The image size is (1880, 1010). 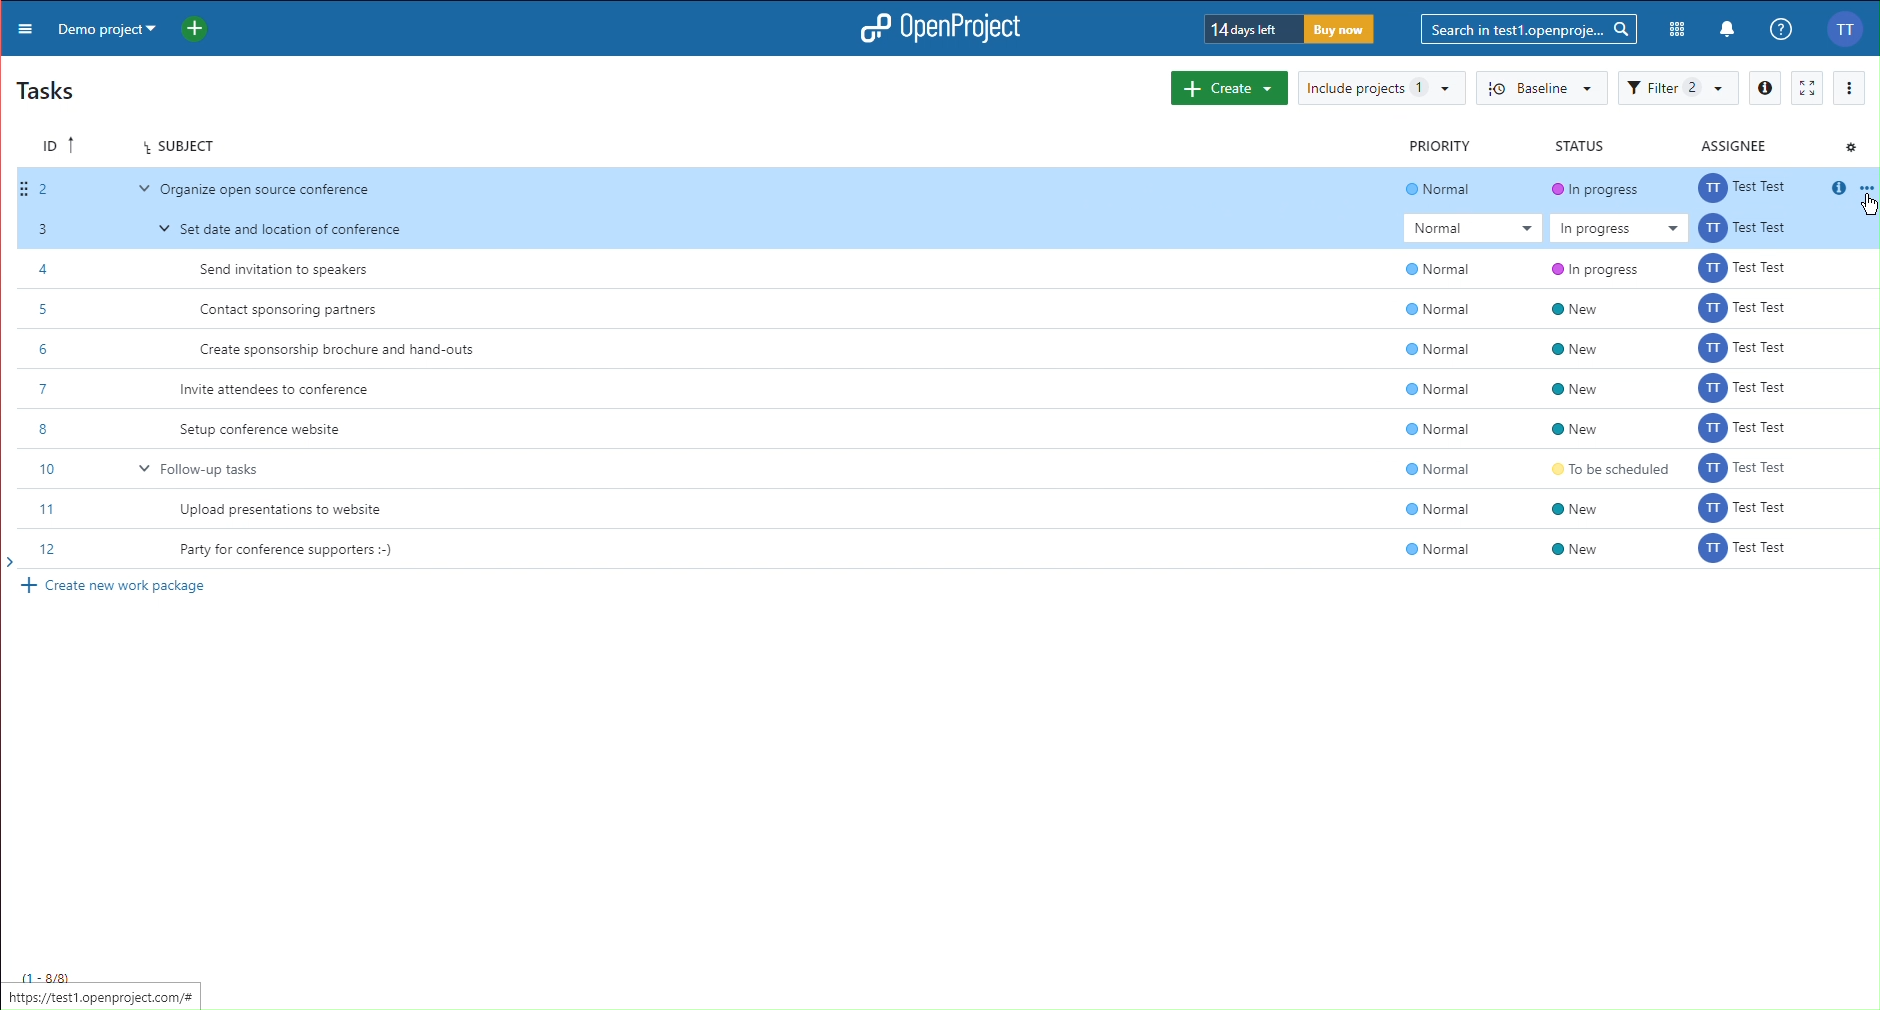 What do you see at coordinates (1291, 29) in the screenshot?
I see `Trial timer` at bounding box center [1291, 29].